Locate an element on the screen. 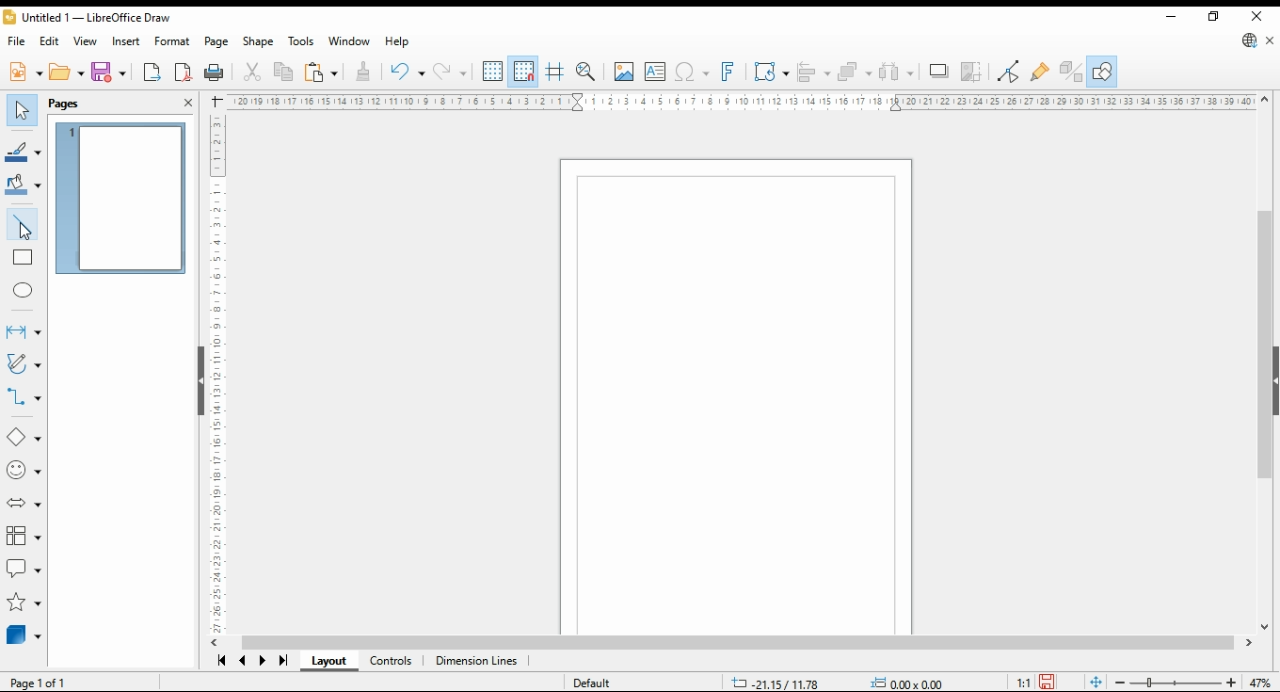 The width and height of the screenshot is (1280, 692). flowchart is located at coordinates (21, 536).